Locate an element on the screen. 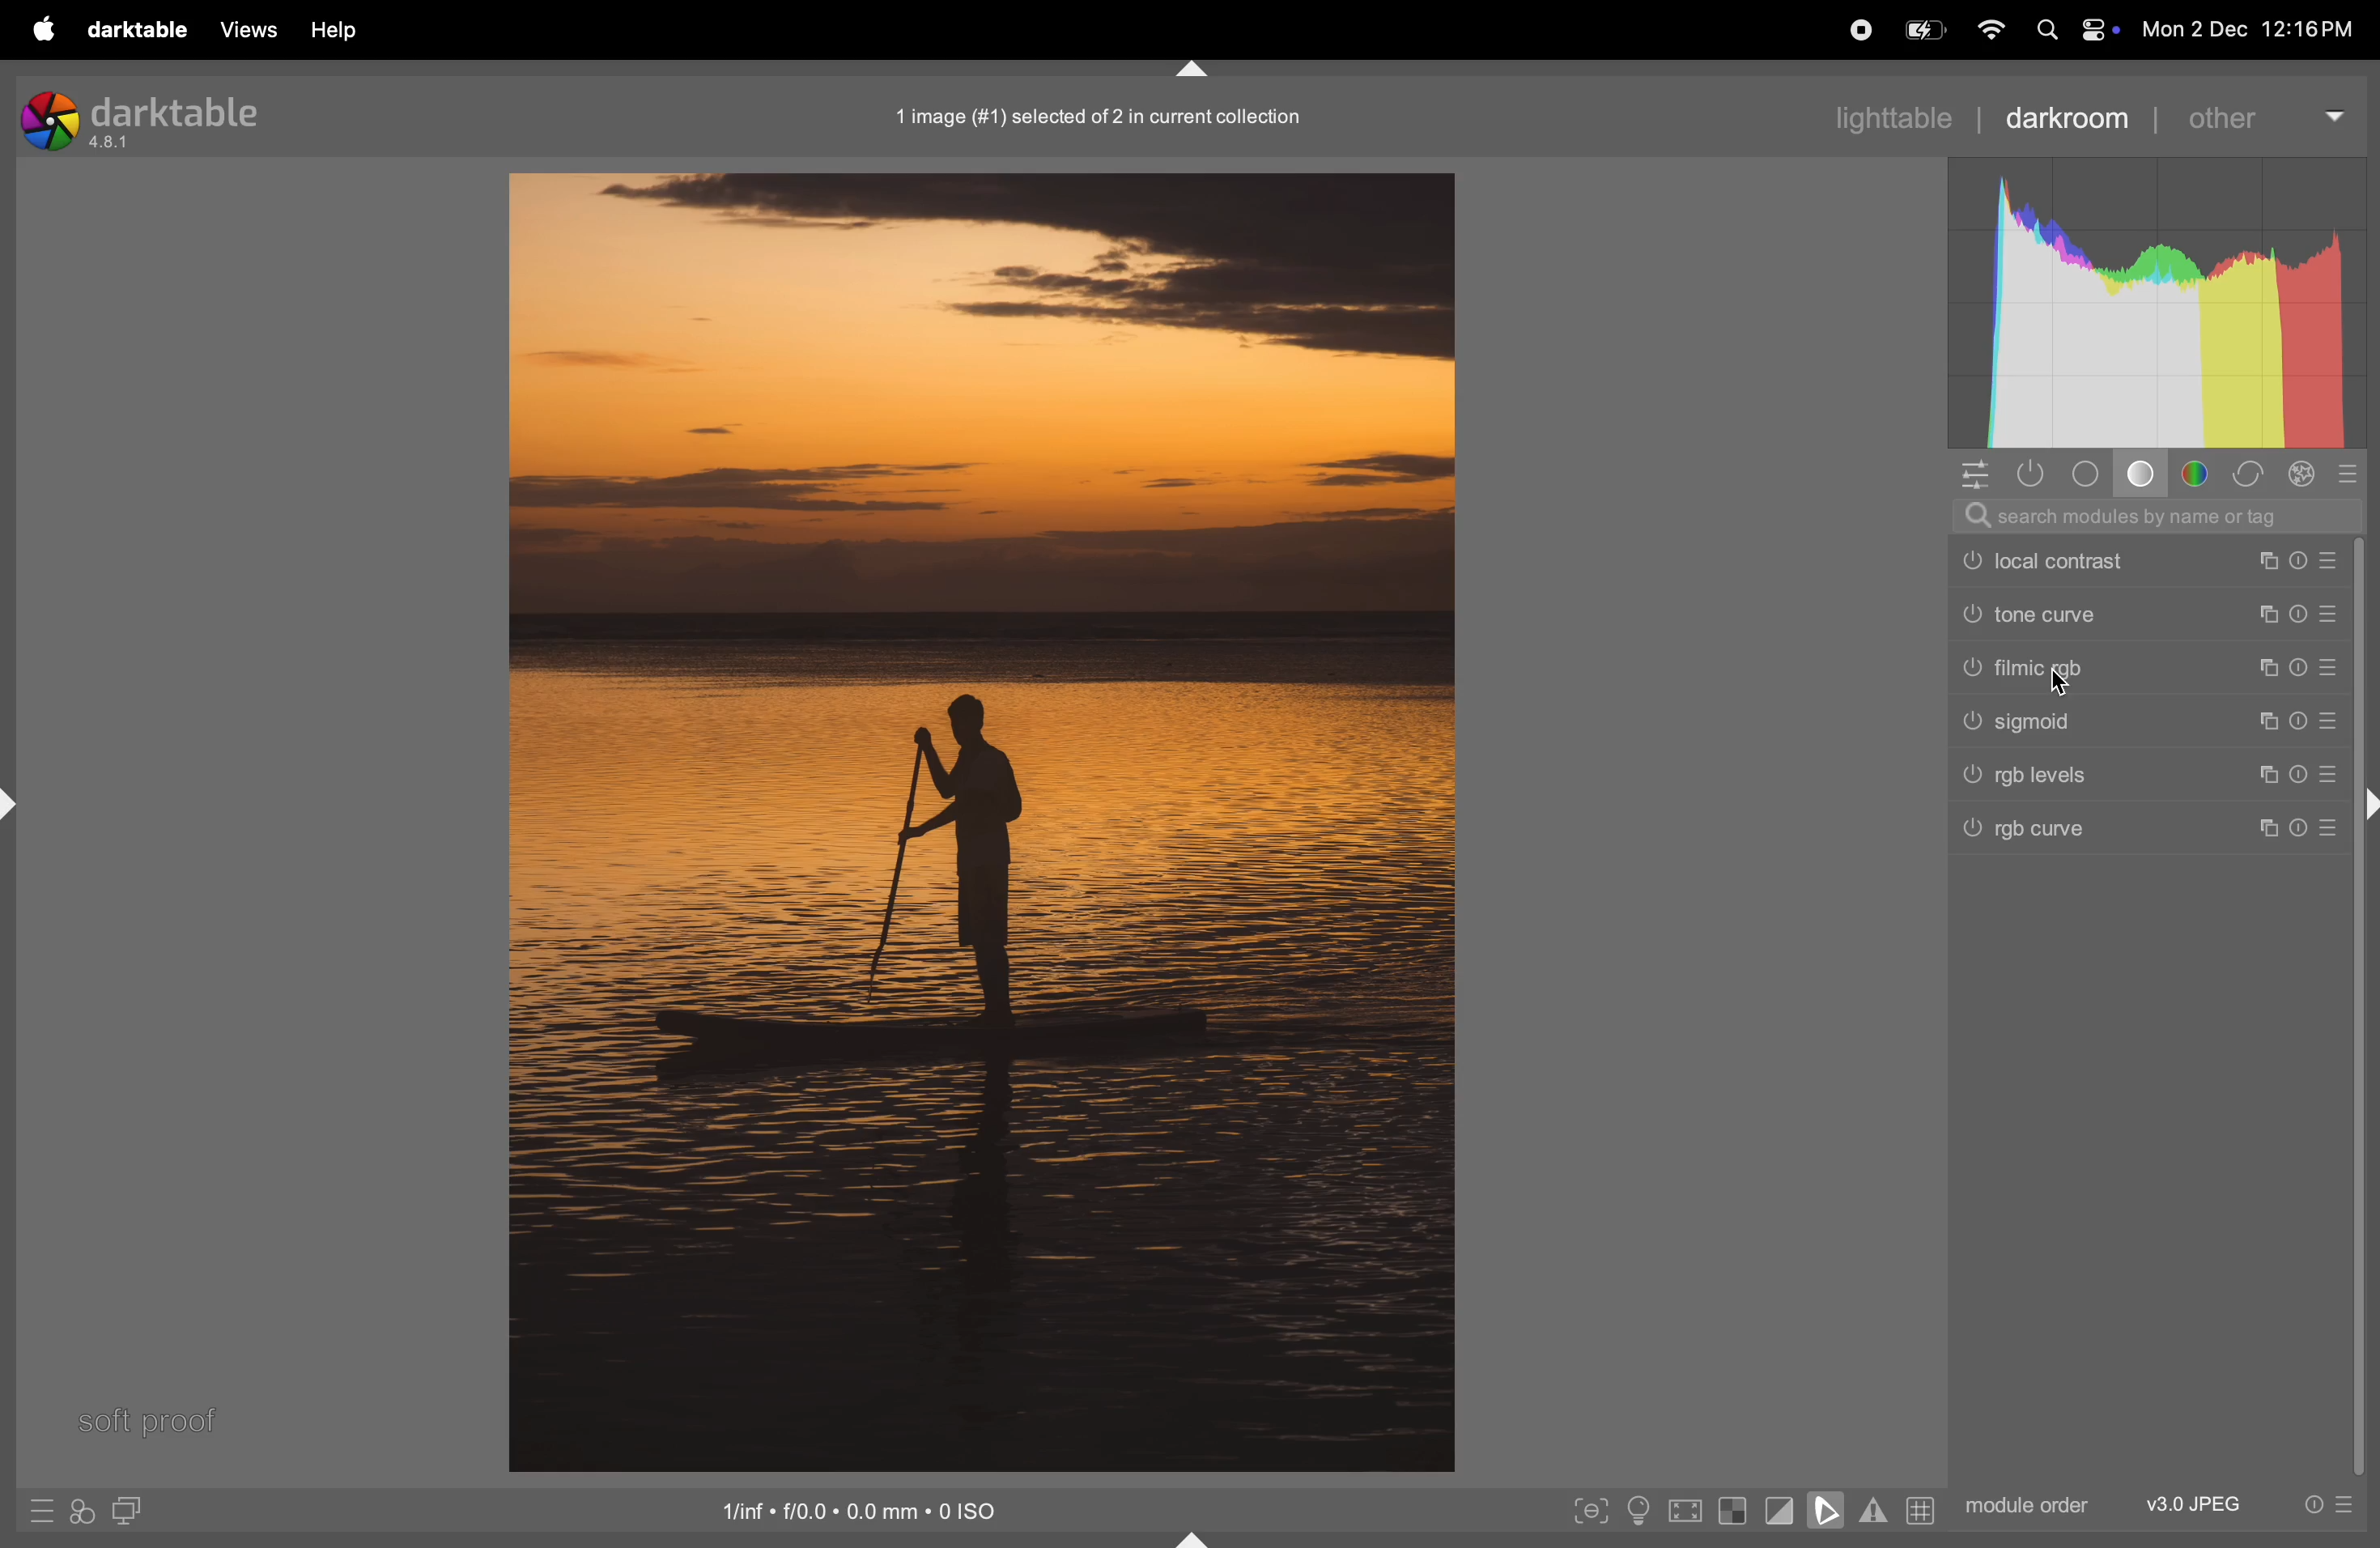 The width and height of the screenshot is (2380, 1548). darkroom is located at coordinates (2067, 116).